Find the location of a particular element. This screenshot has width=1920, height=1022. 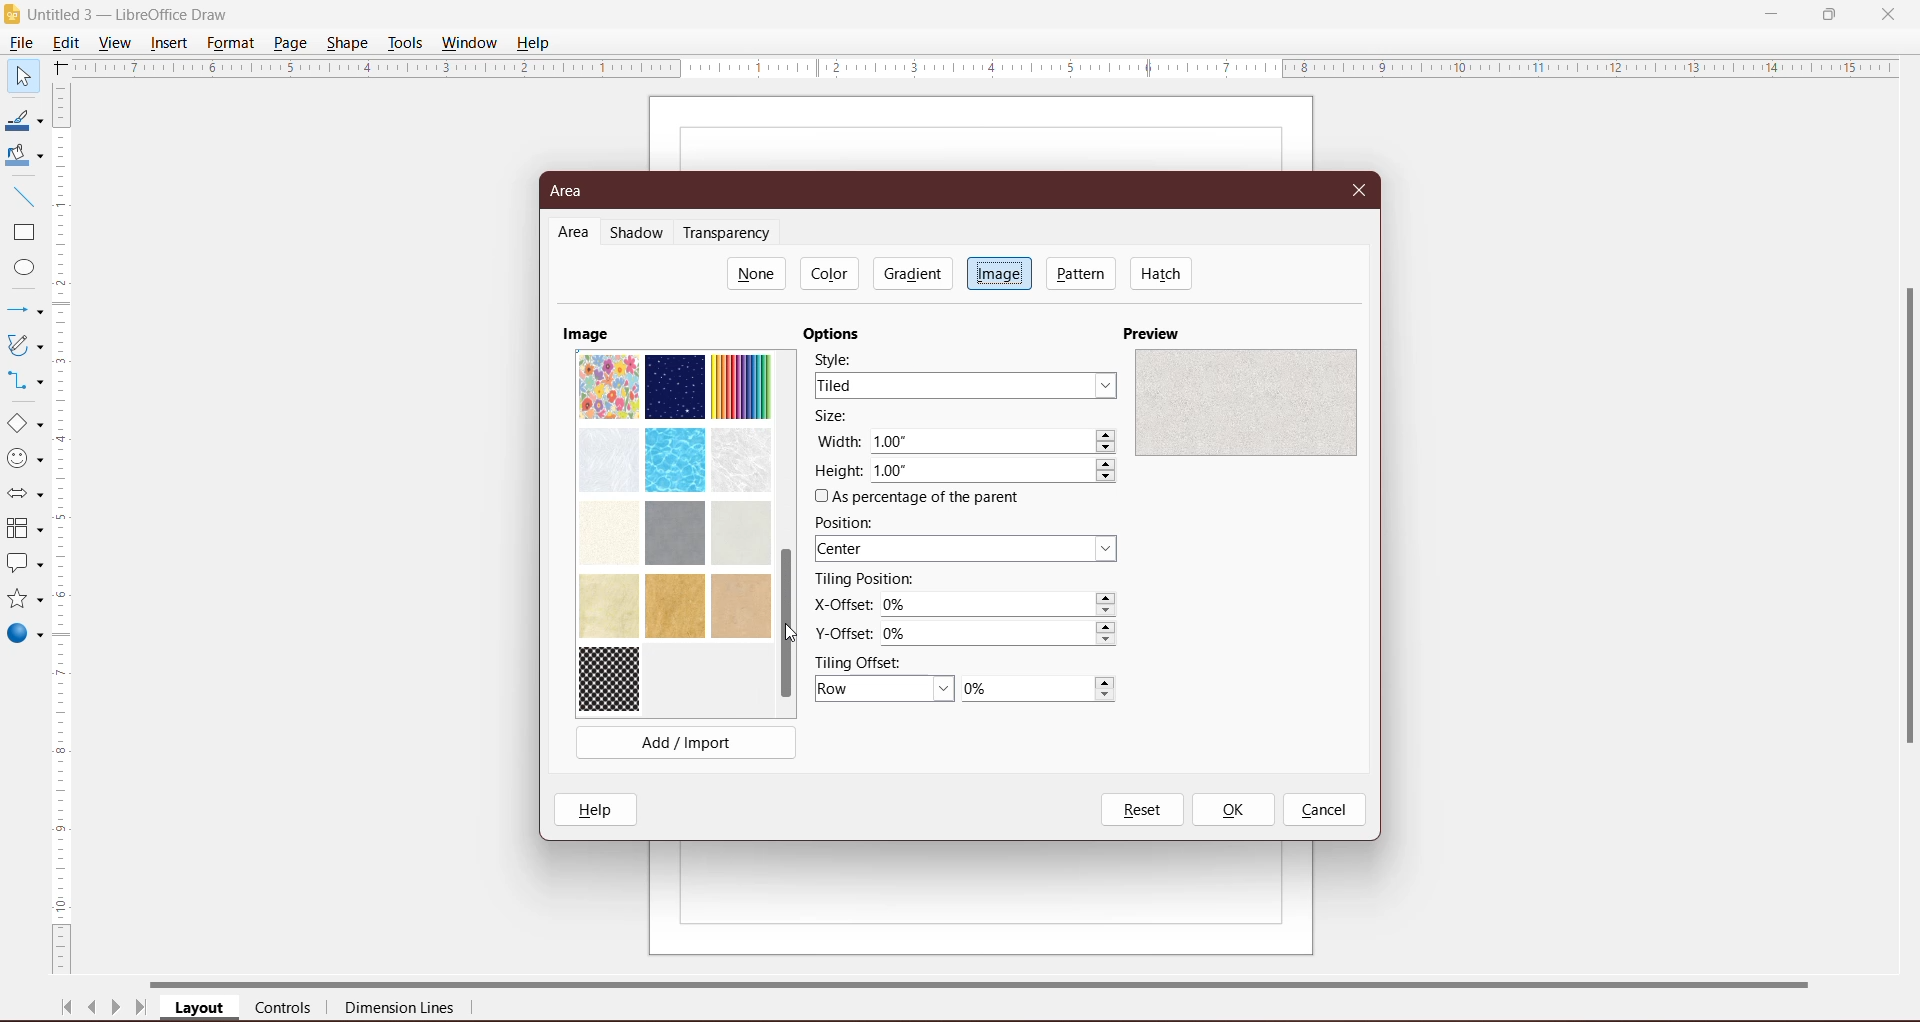

Cursor is located at coordinates (797, 635).